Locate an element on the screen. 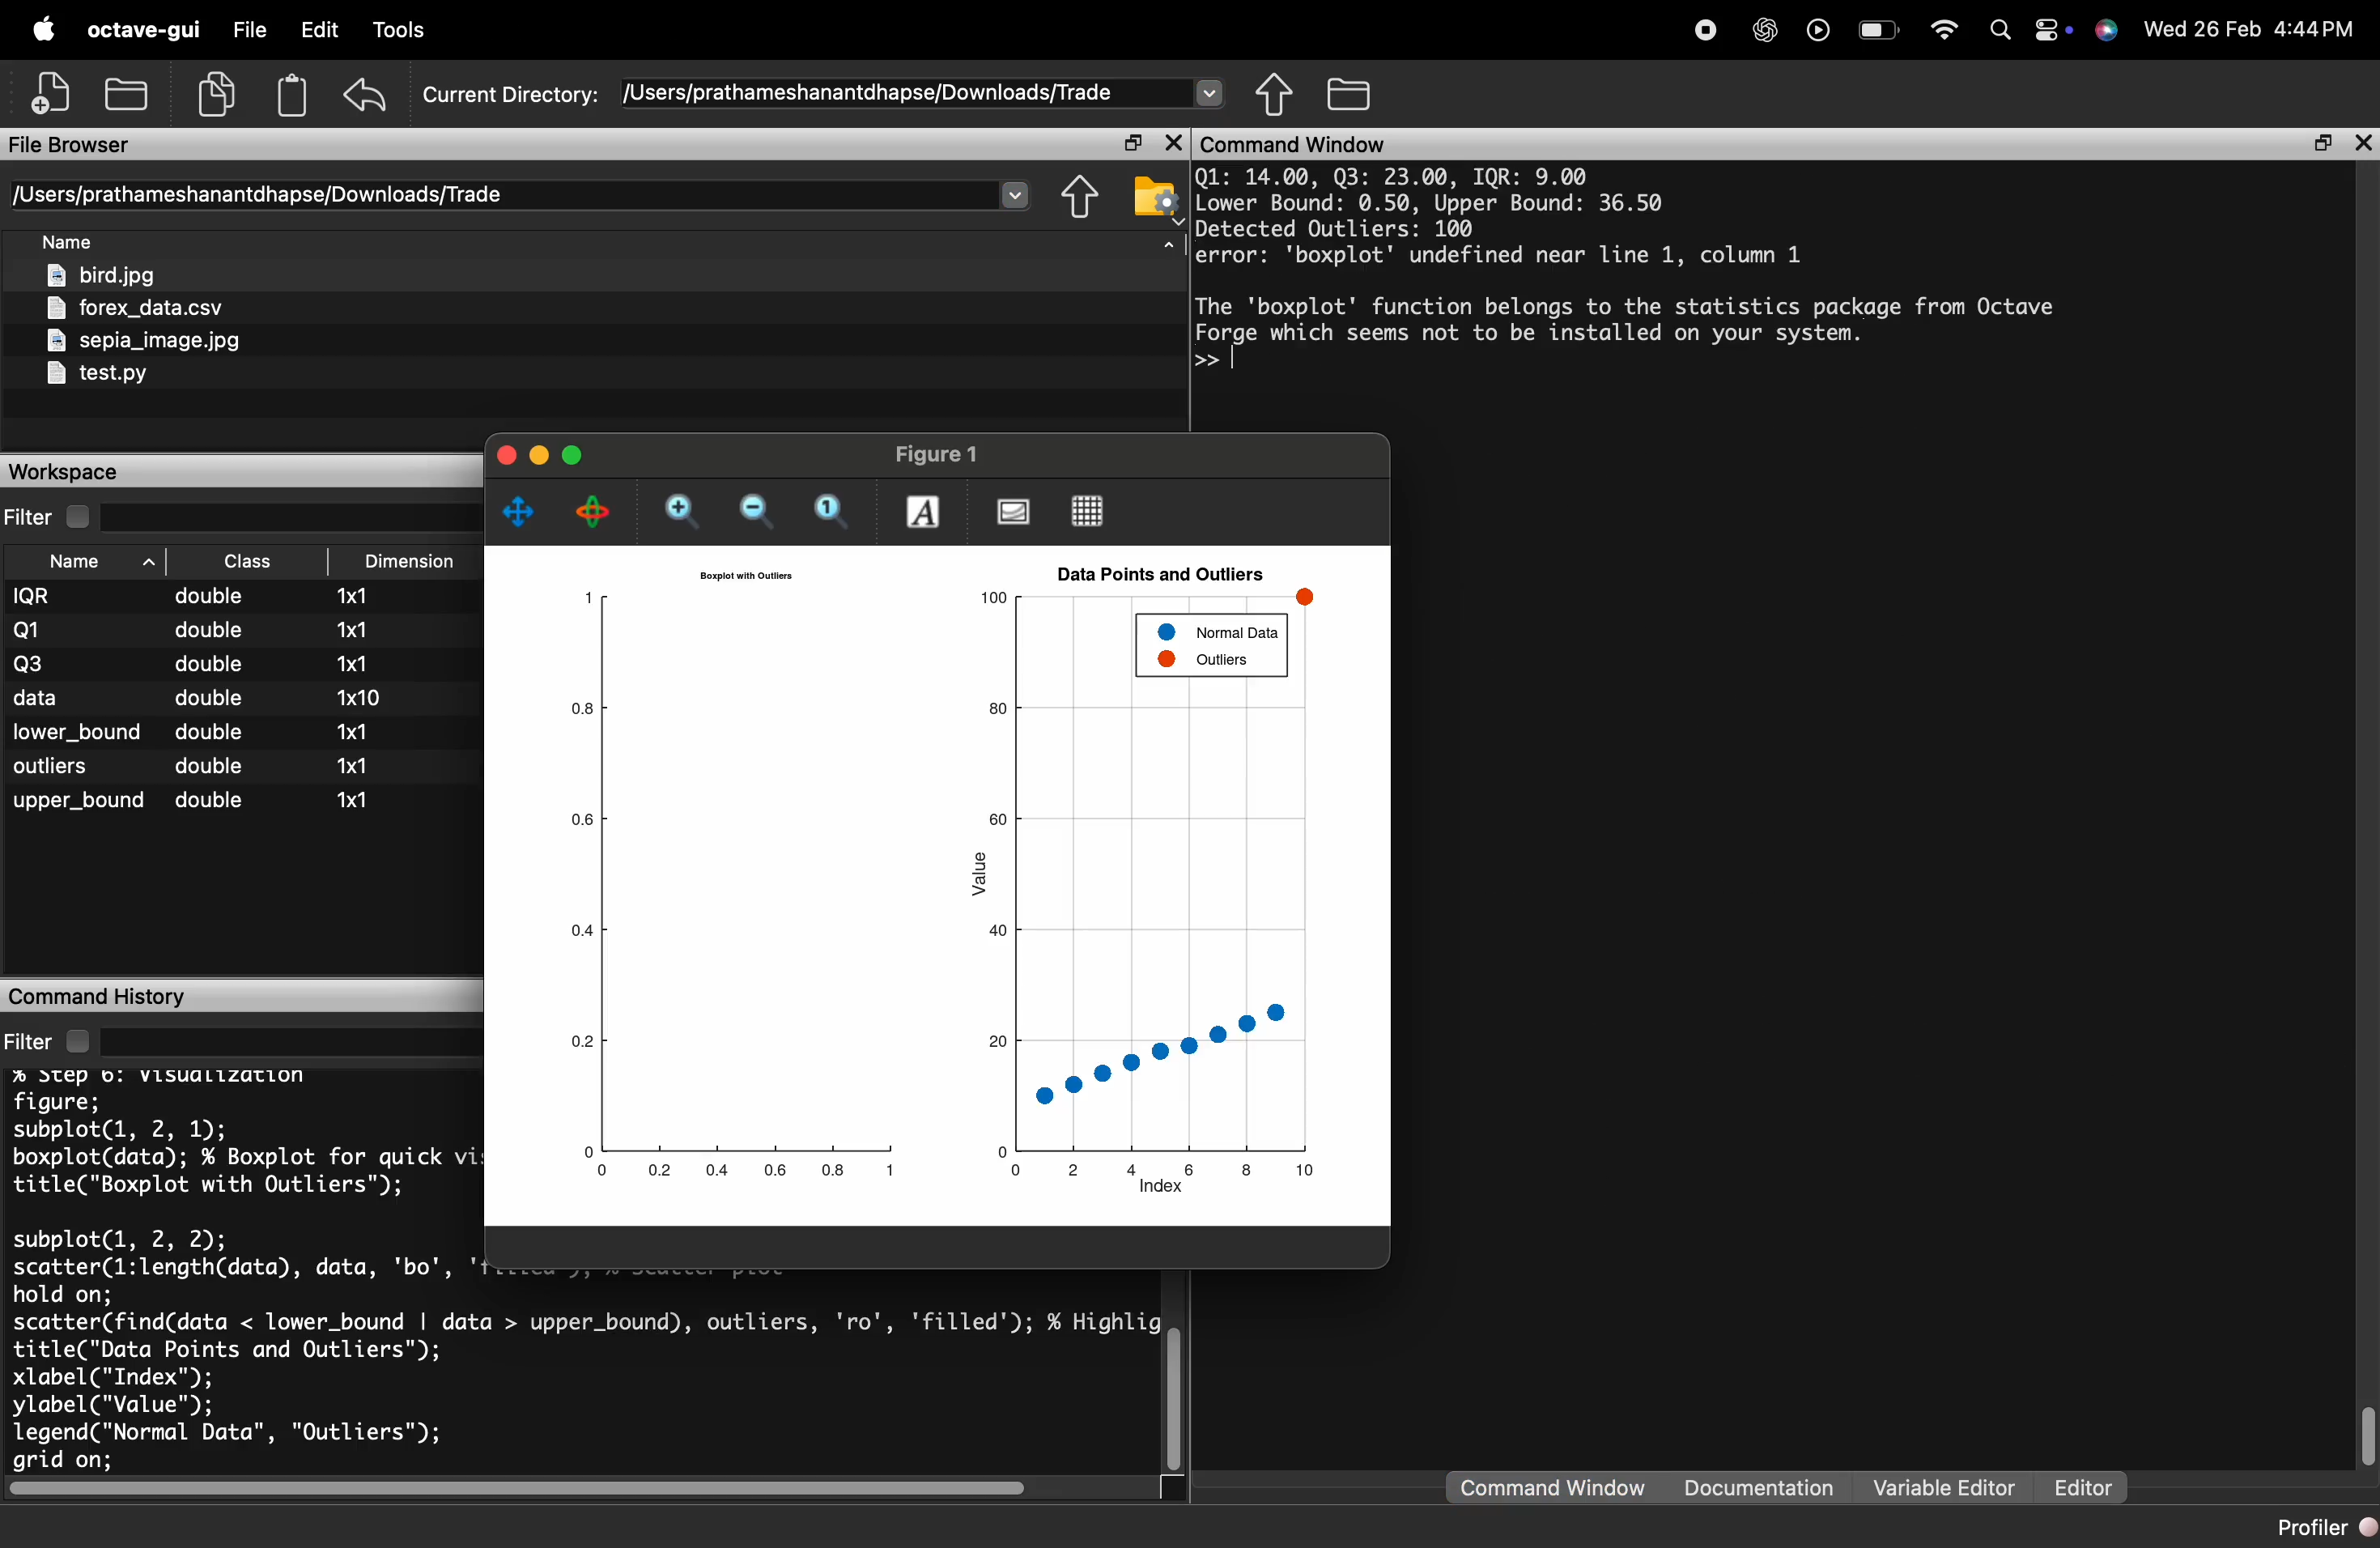 Image resolution: width=2380 pixels, height=1548 pixels. battery is located at coordinates (1884, 32).